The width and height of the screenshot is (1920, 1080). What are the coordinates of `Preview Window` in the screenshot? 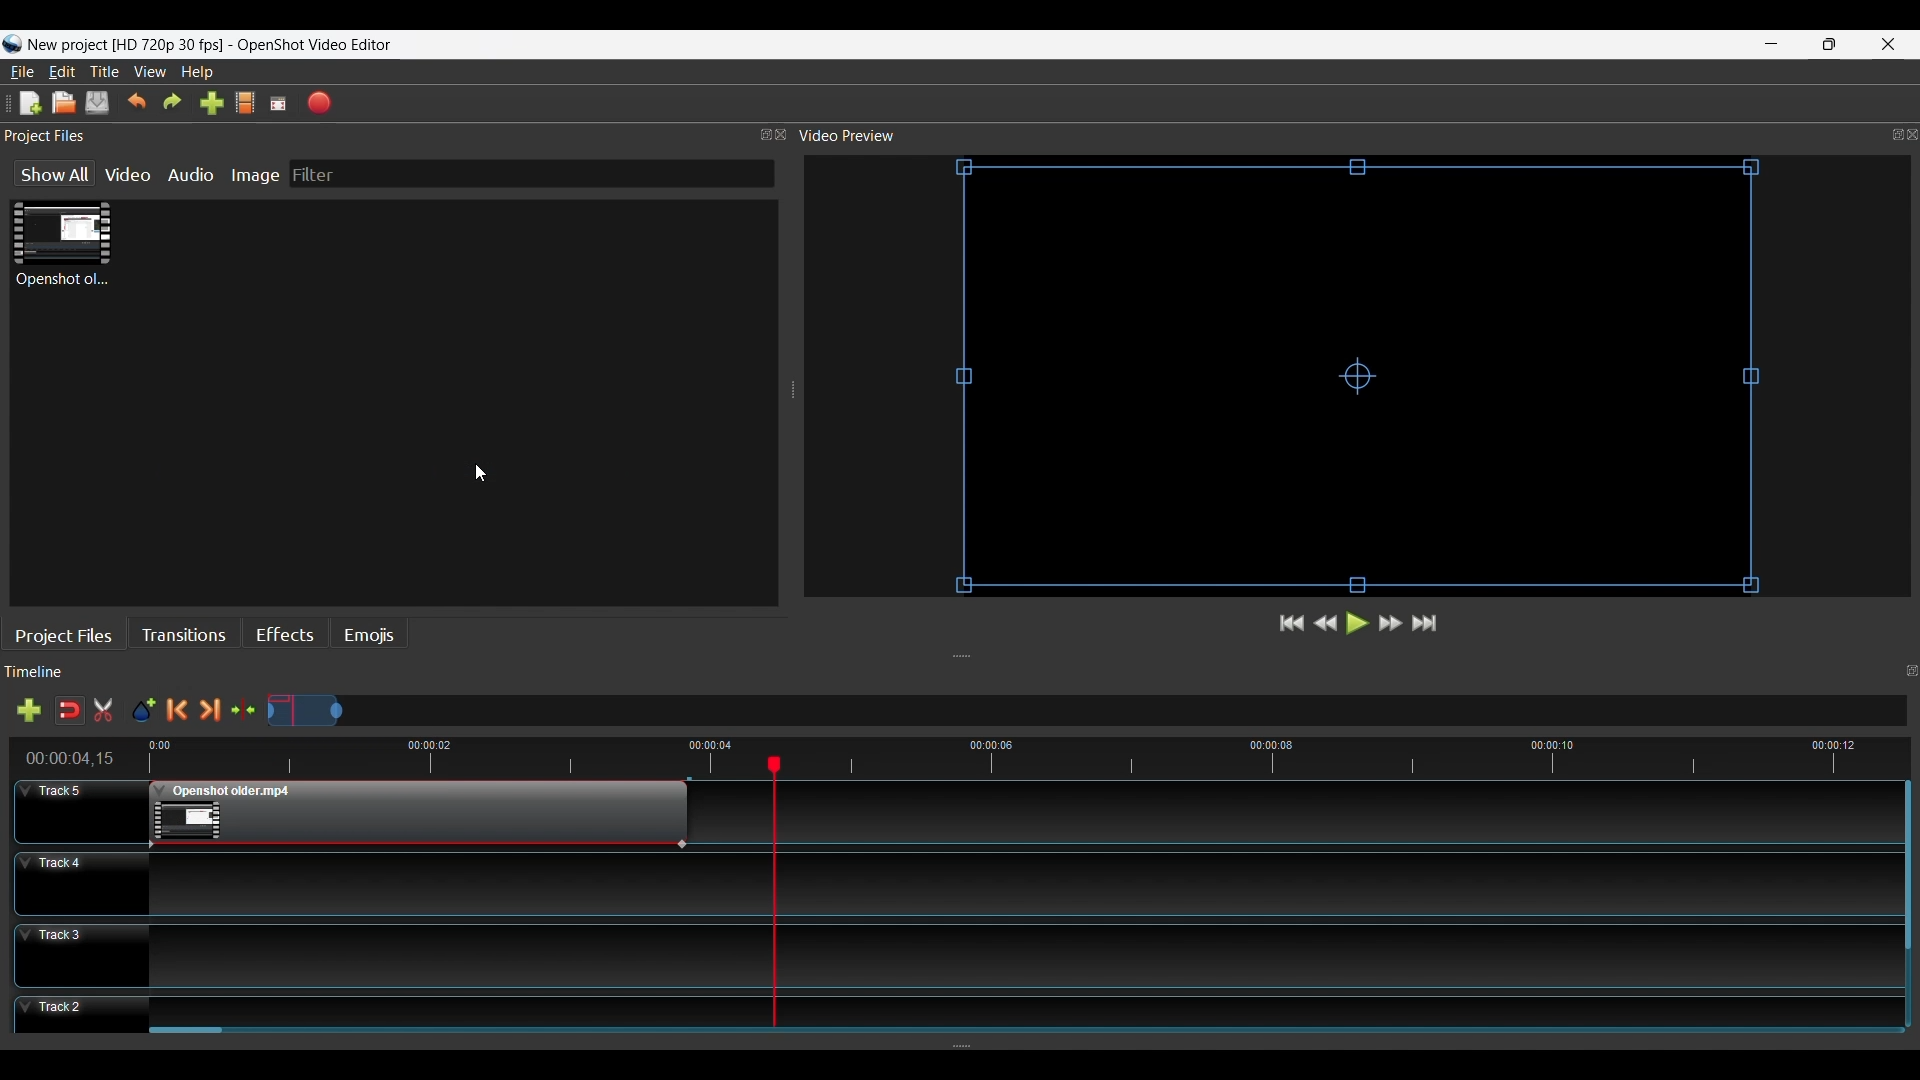 It's located at (1363, 379).